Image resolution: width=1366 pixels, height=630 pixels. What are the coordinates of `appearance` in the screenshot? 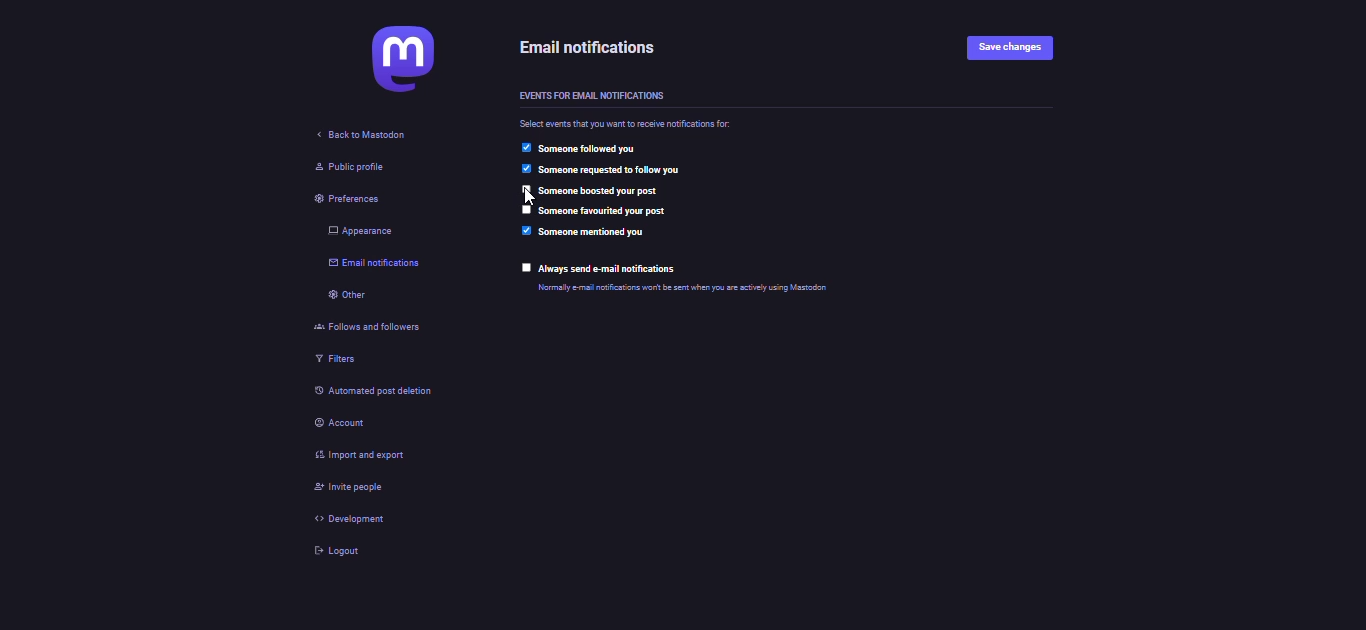 It's located at (357, 232).